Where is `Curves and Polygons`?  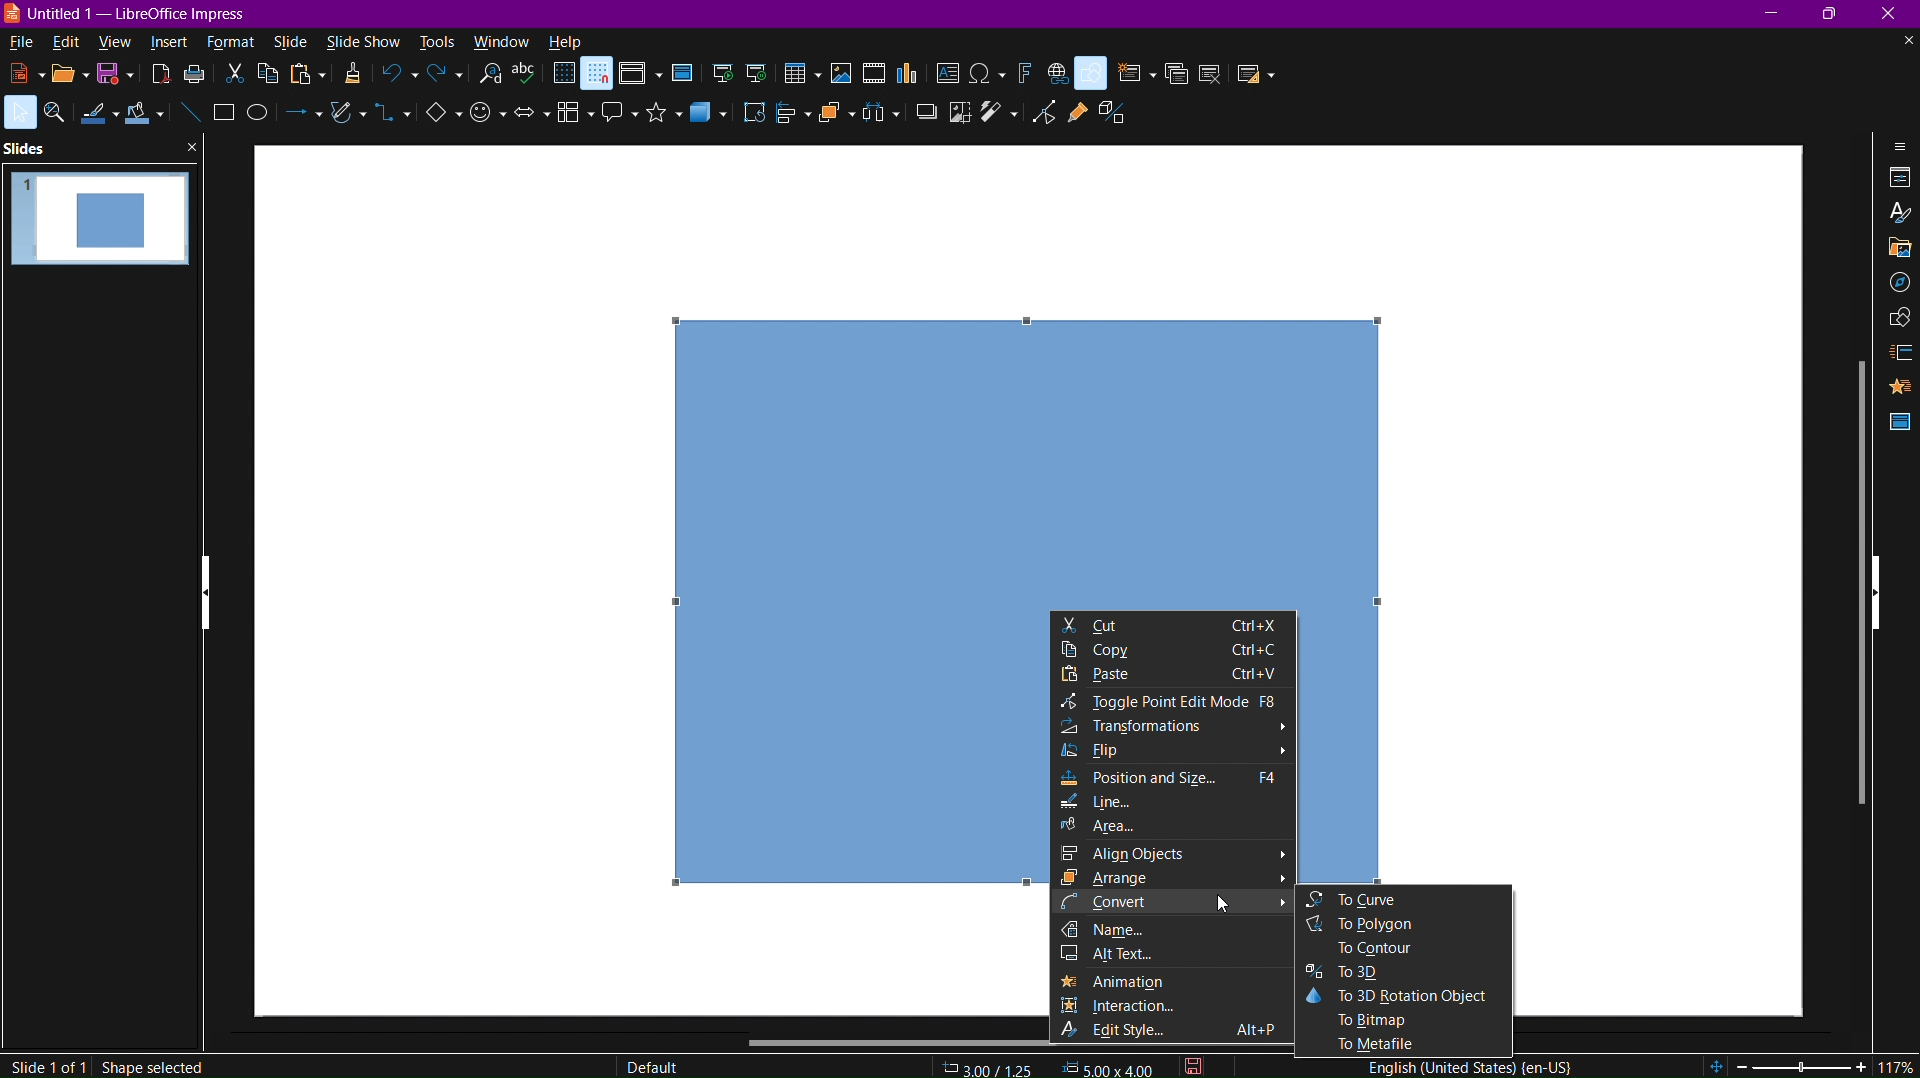
Curves and Polygons is located at coordinates (345, 122).